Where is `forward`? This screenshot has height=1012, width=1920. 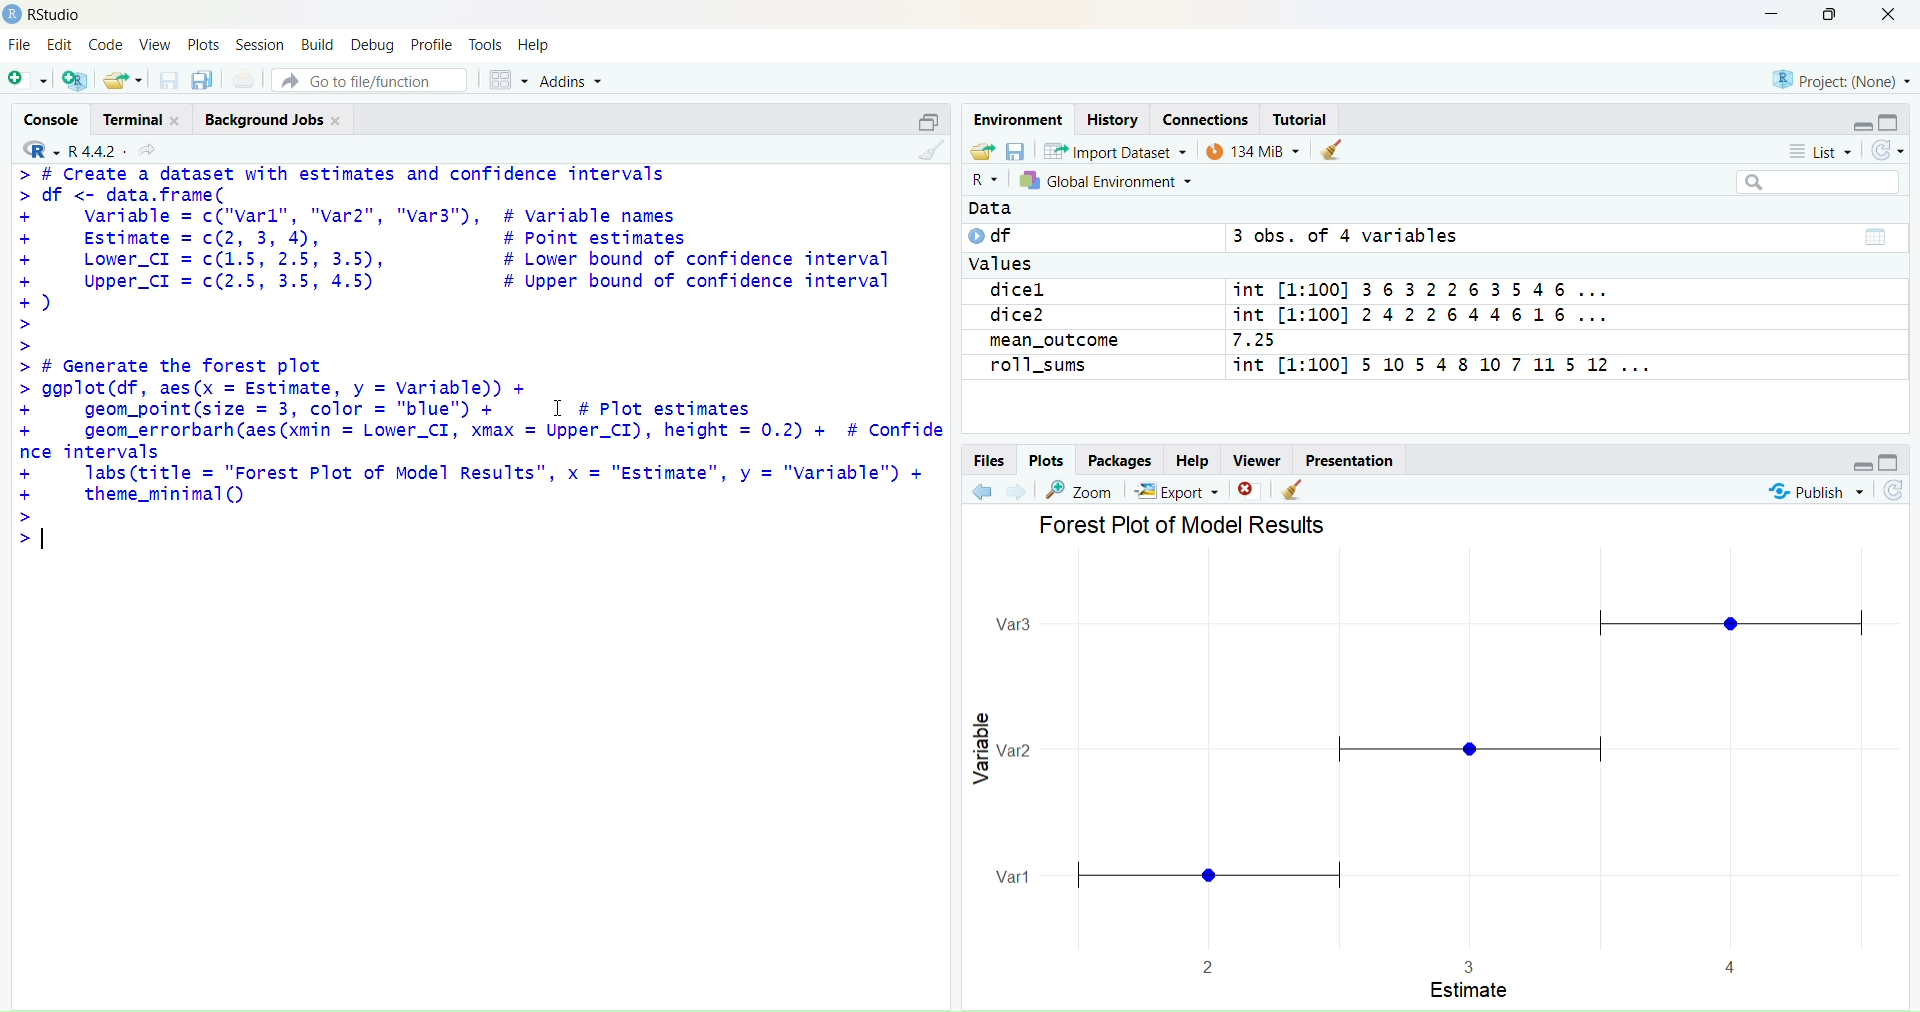 forward is located at coordinates (1016, 492).